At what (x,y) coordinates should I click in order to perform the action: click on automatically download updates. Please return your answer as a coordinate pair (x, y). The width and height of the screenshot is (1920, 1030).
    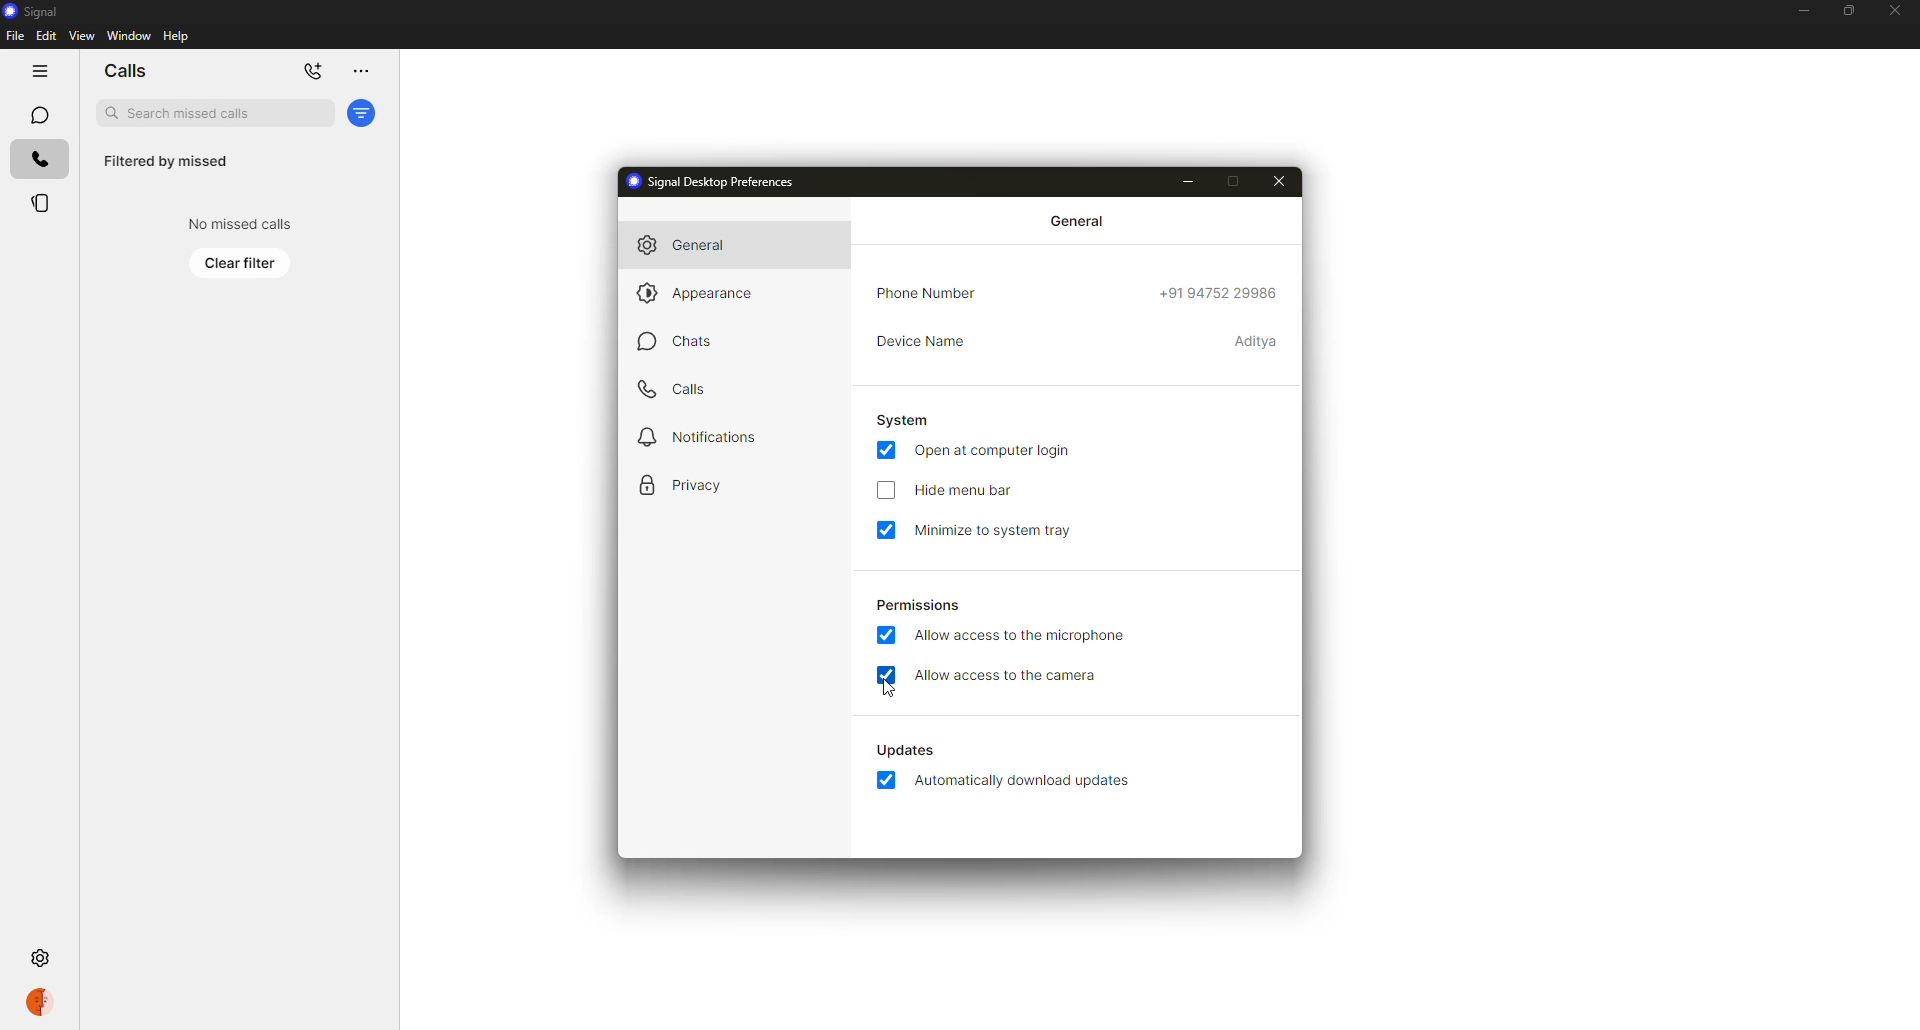
    Looking at the image, I should click on (1024, 780).